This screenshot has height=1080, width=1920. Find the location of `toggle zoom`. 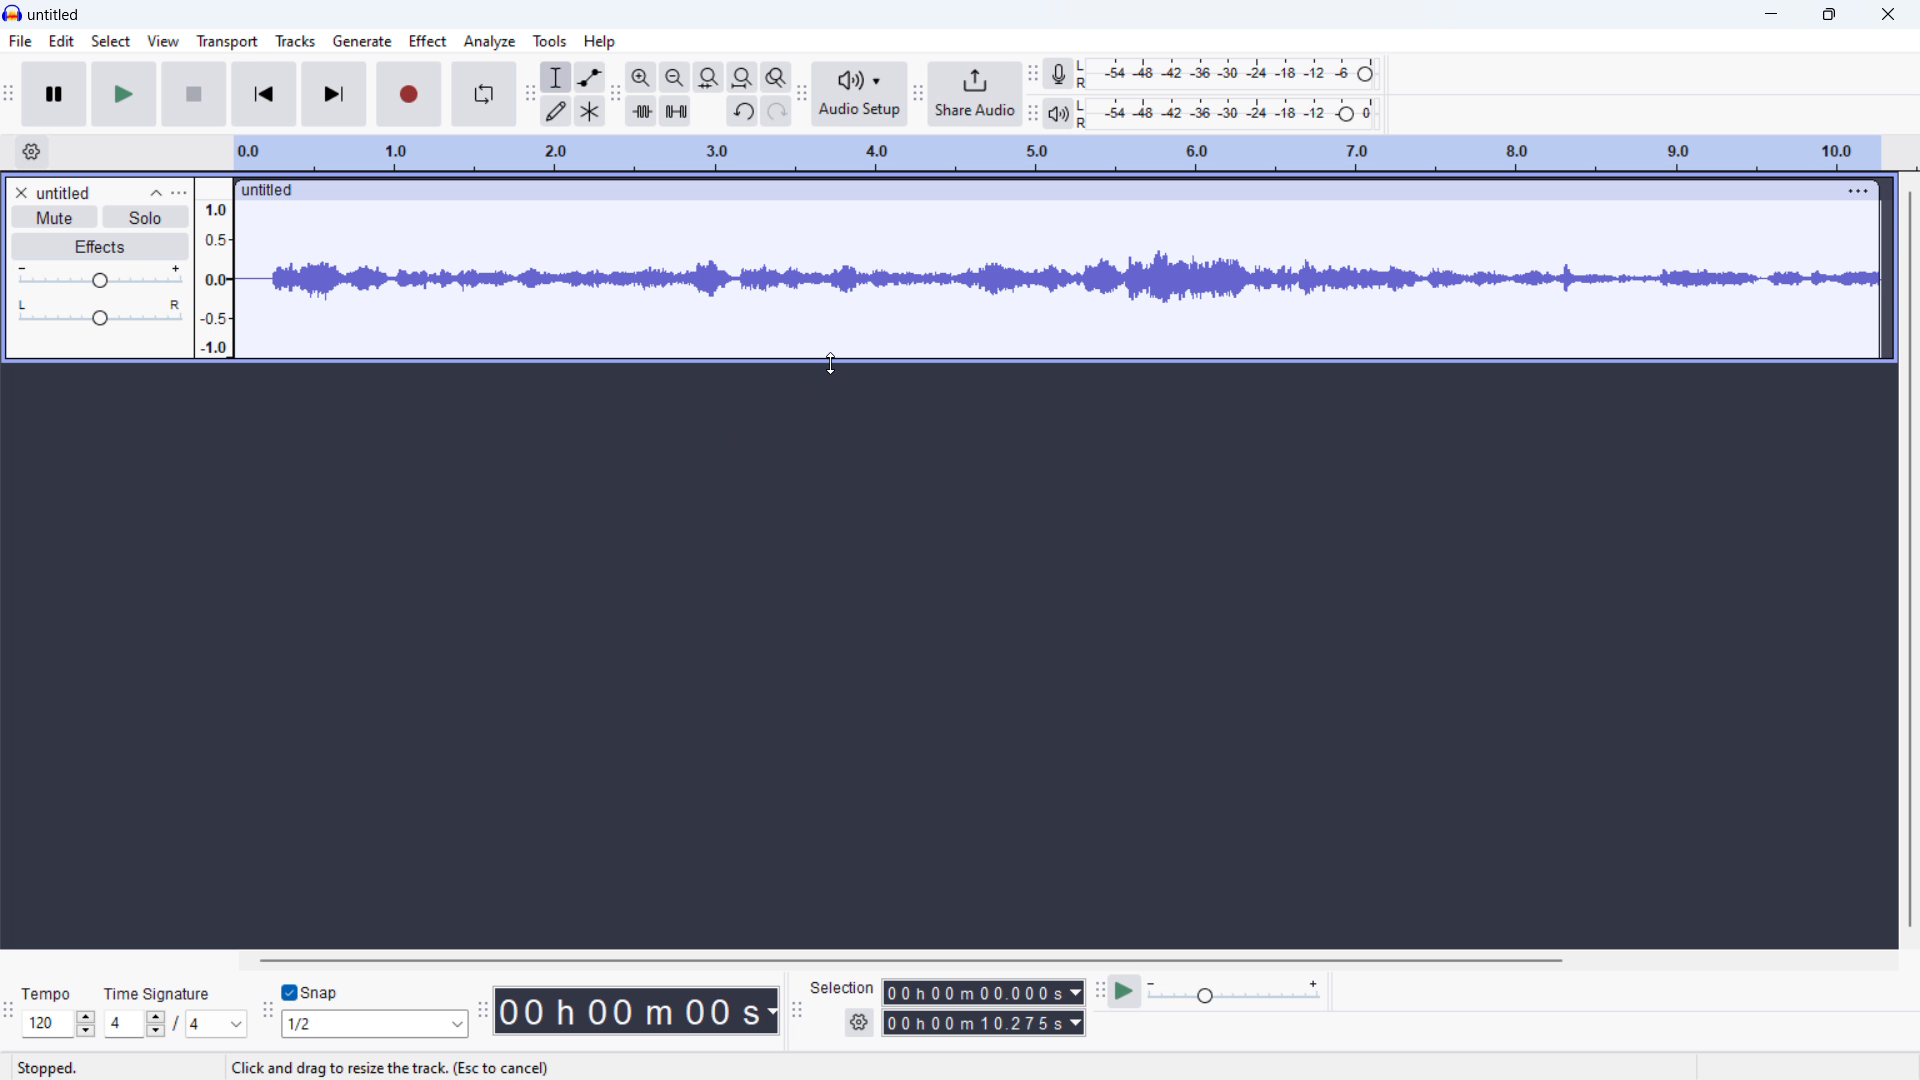

toggle zoom is located at coordinates (776, 77).